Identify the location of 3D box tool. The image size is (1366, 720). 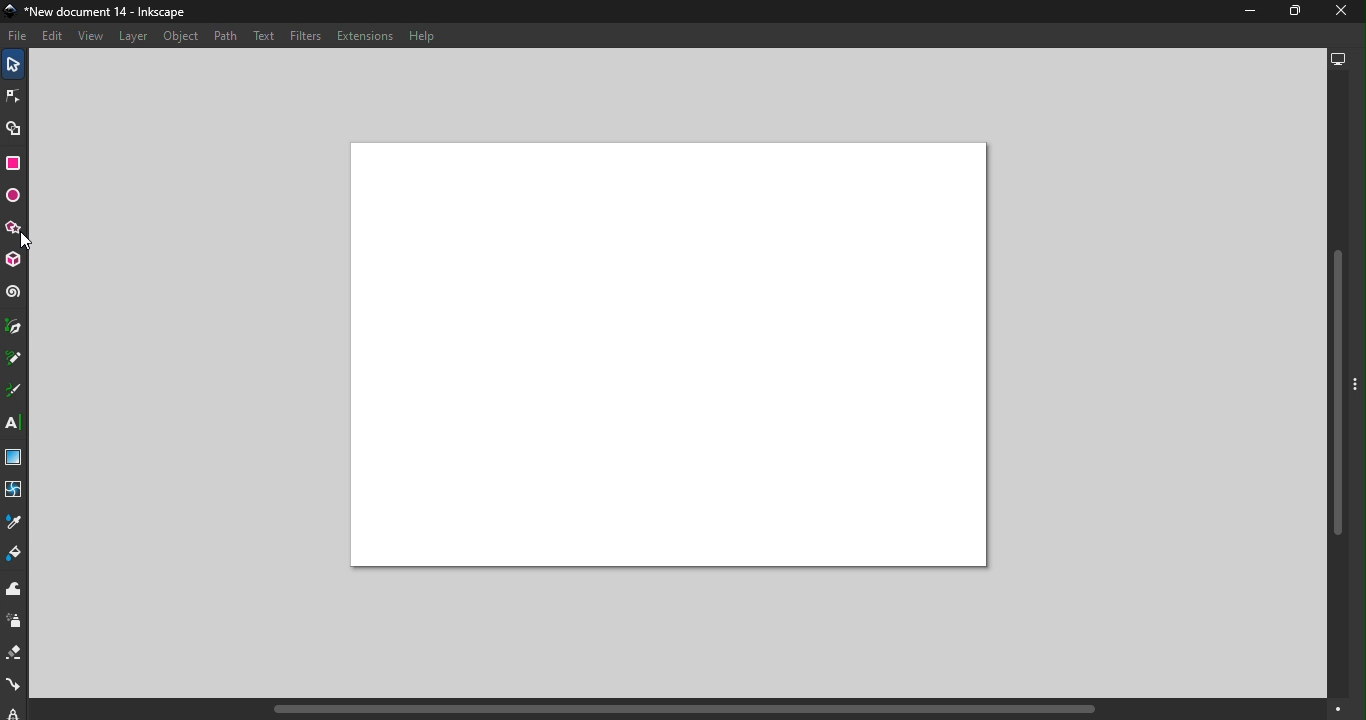
(15, 262).